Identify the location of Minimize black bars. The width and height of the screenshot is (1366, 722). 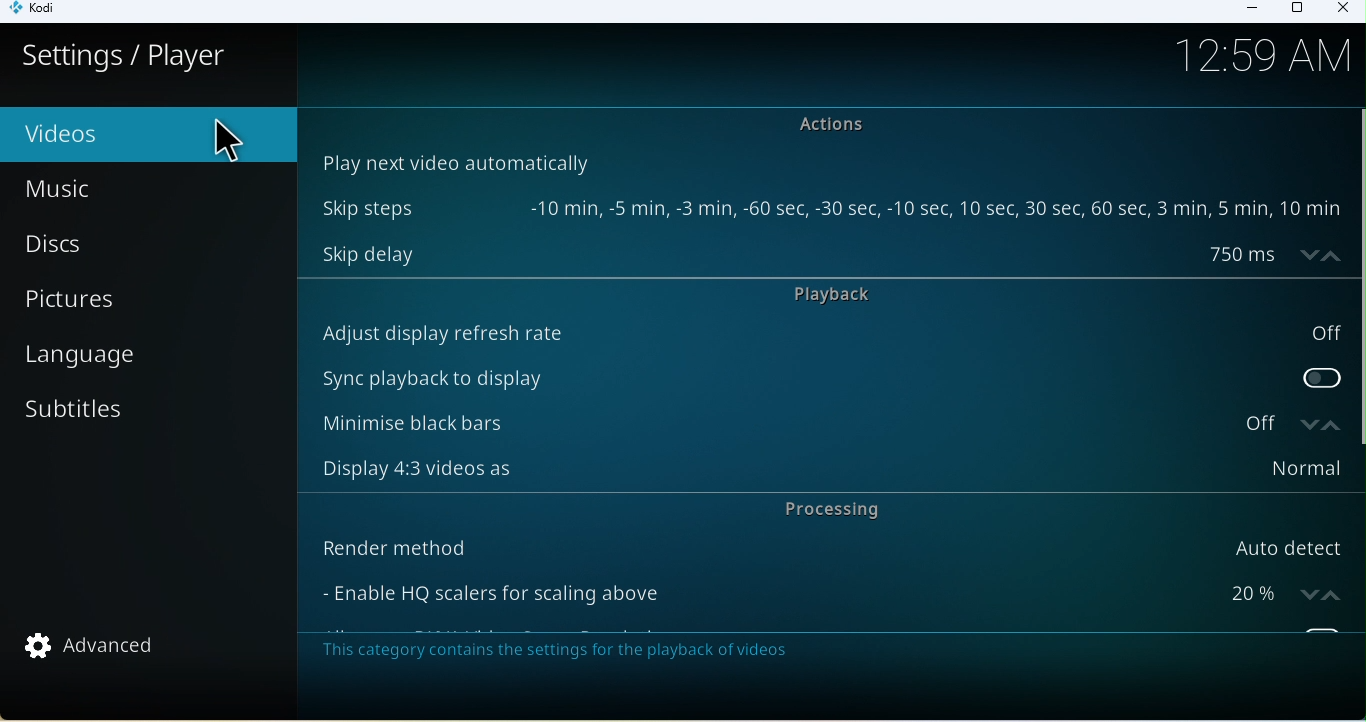
(793, 424).